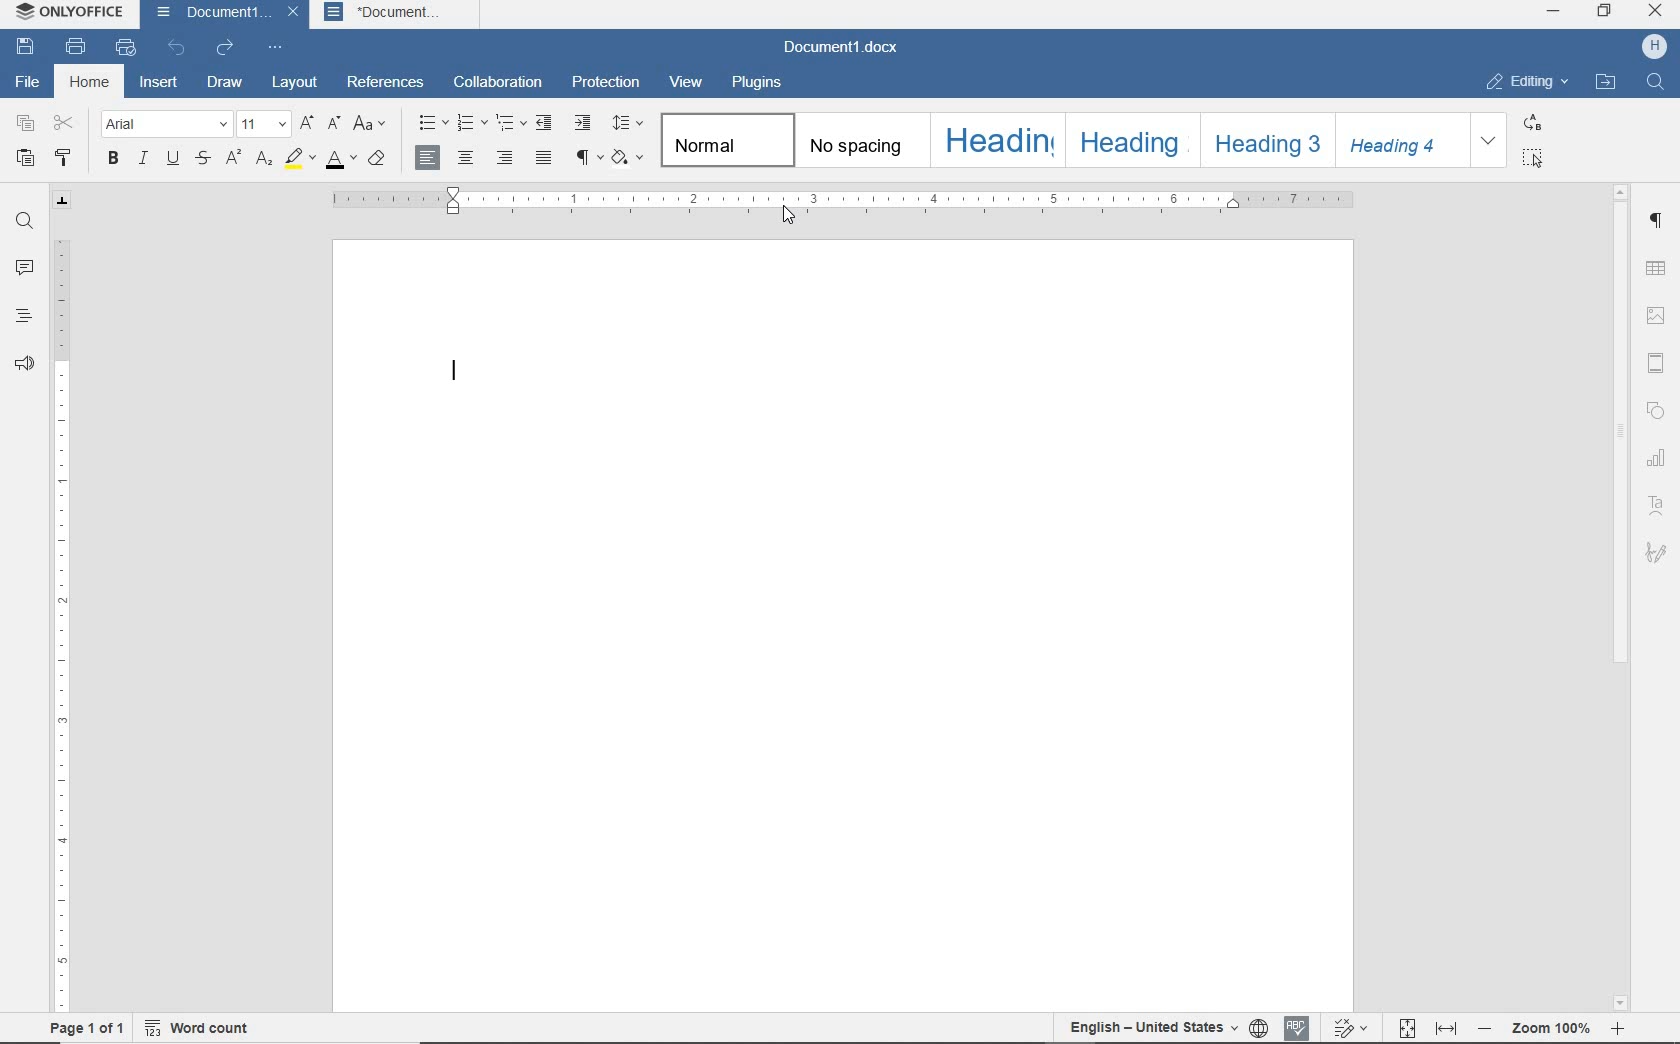 This screenshot has height=1044, width=1680. Describe the element at coordinates (1604, 13) in the screenshot. I see `RESTORE DOWN` at that location.